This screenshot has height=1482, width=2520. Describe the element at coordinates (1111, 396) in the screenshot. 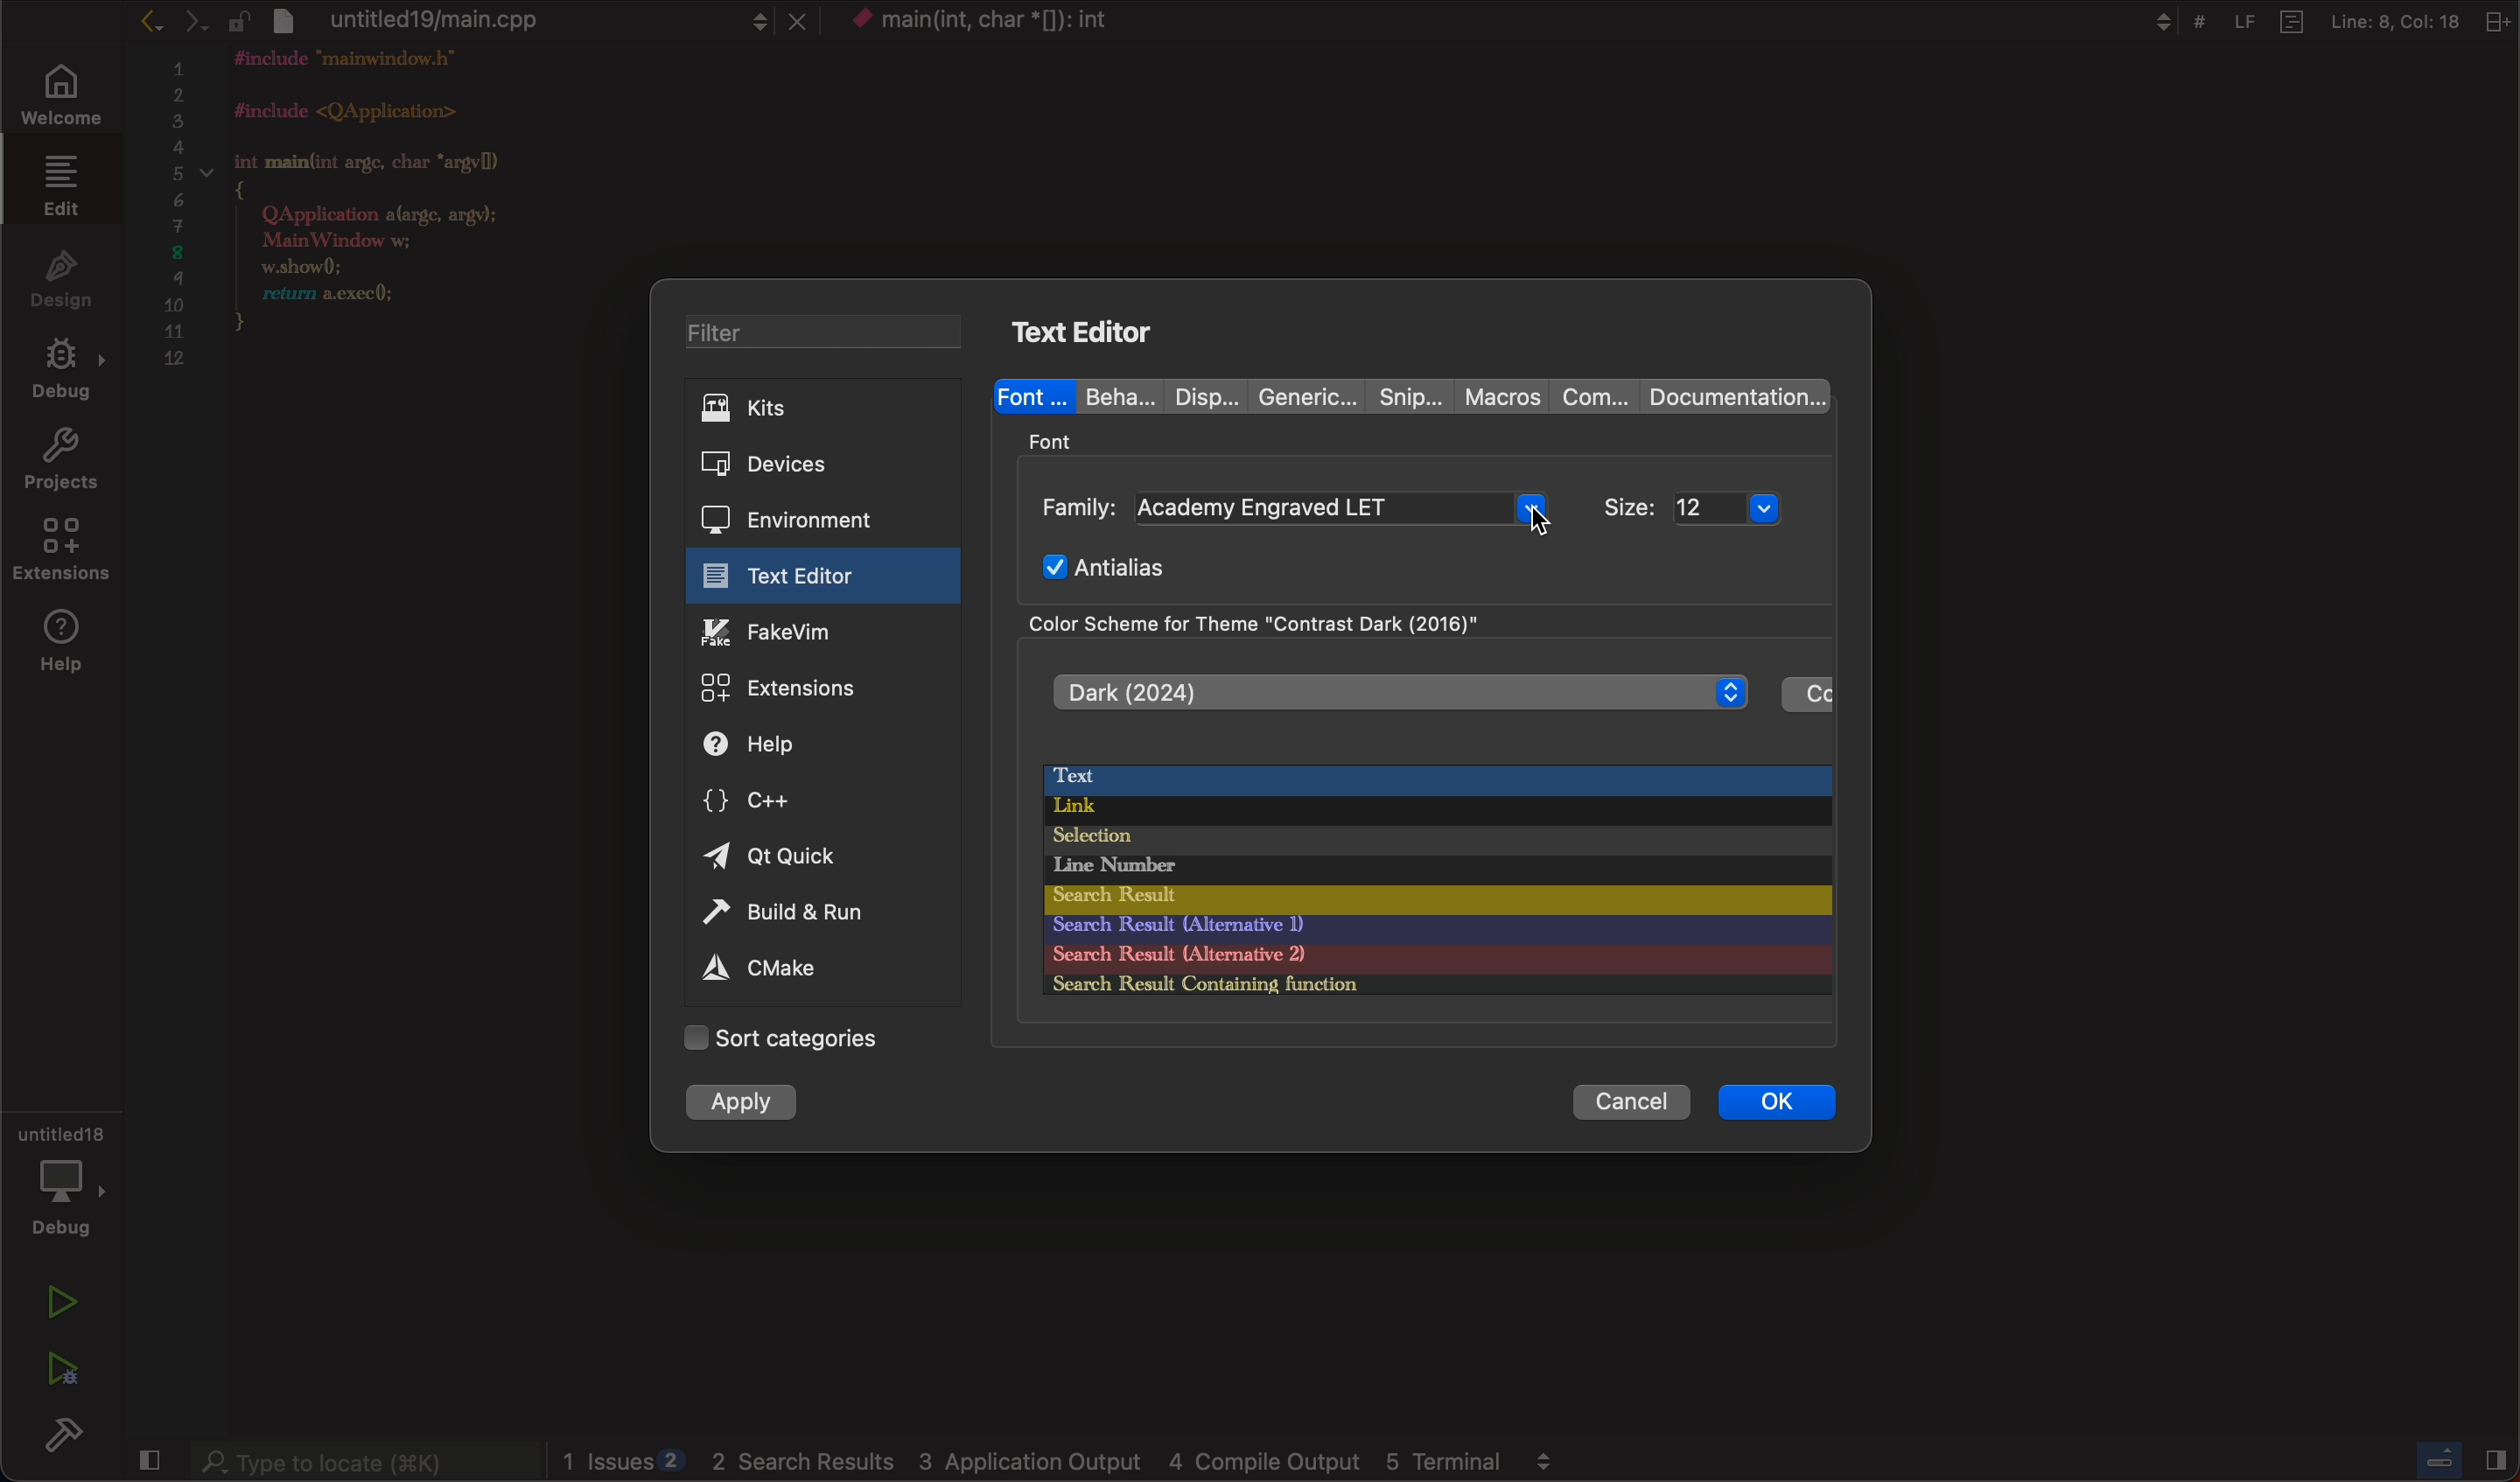

I see `beha` at that location.